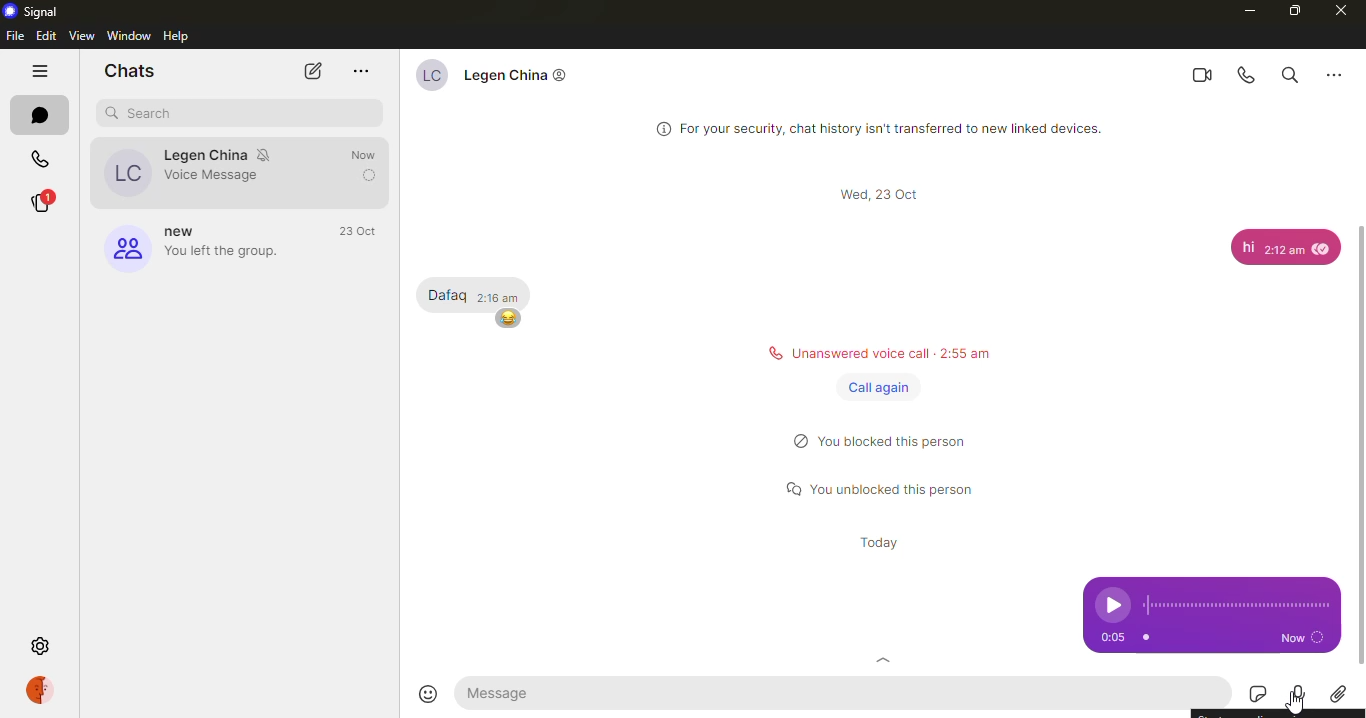 This screenshot has height=718, width=1366. I want to click on account, so click(39, 690).